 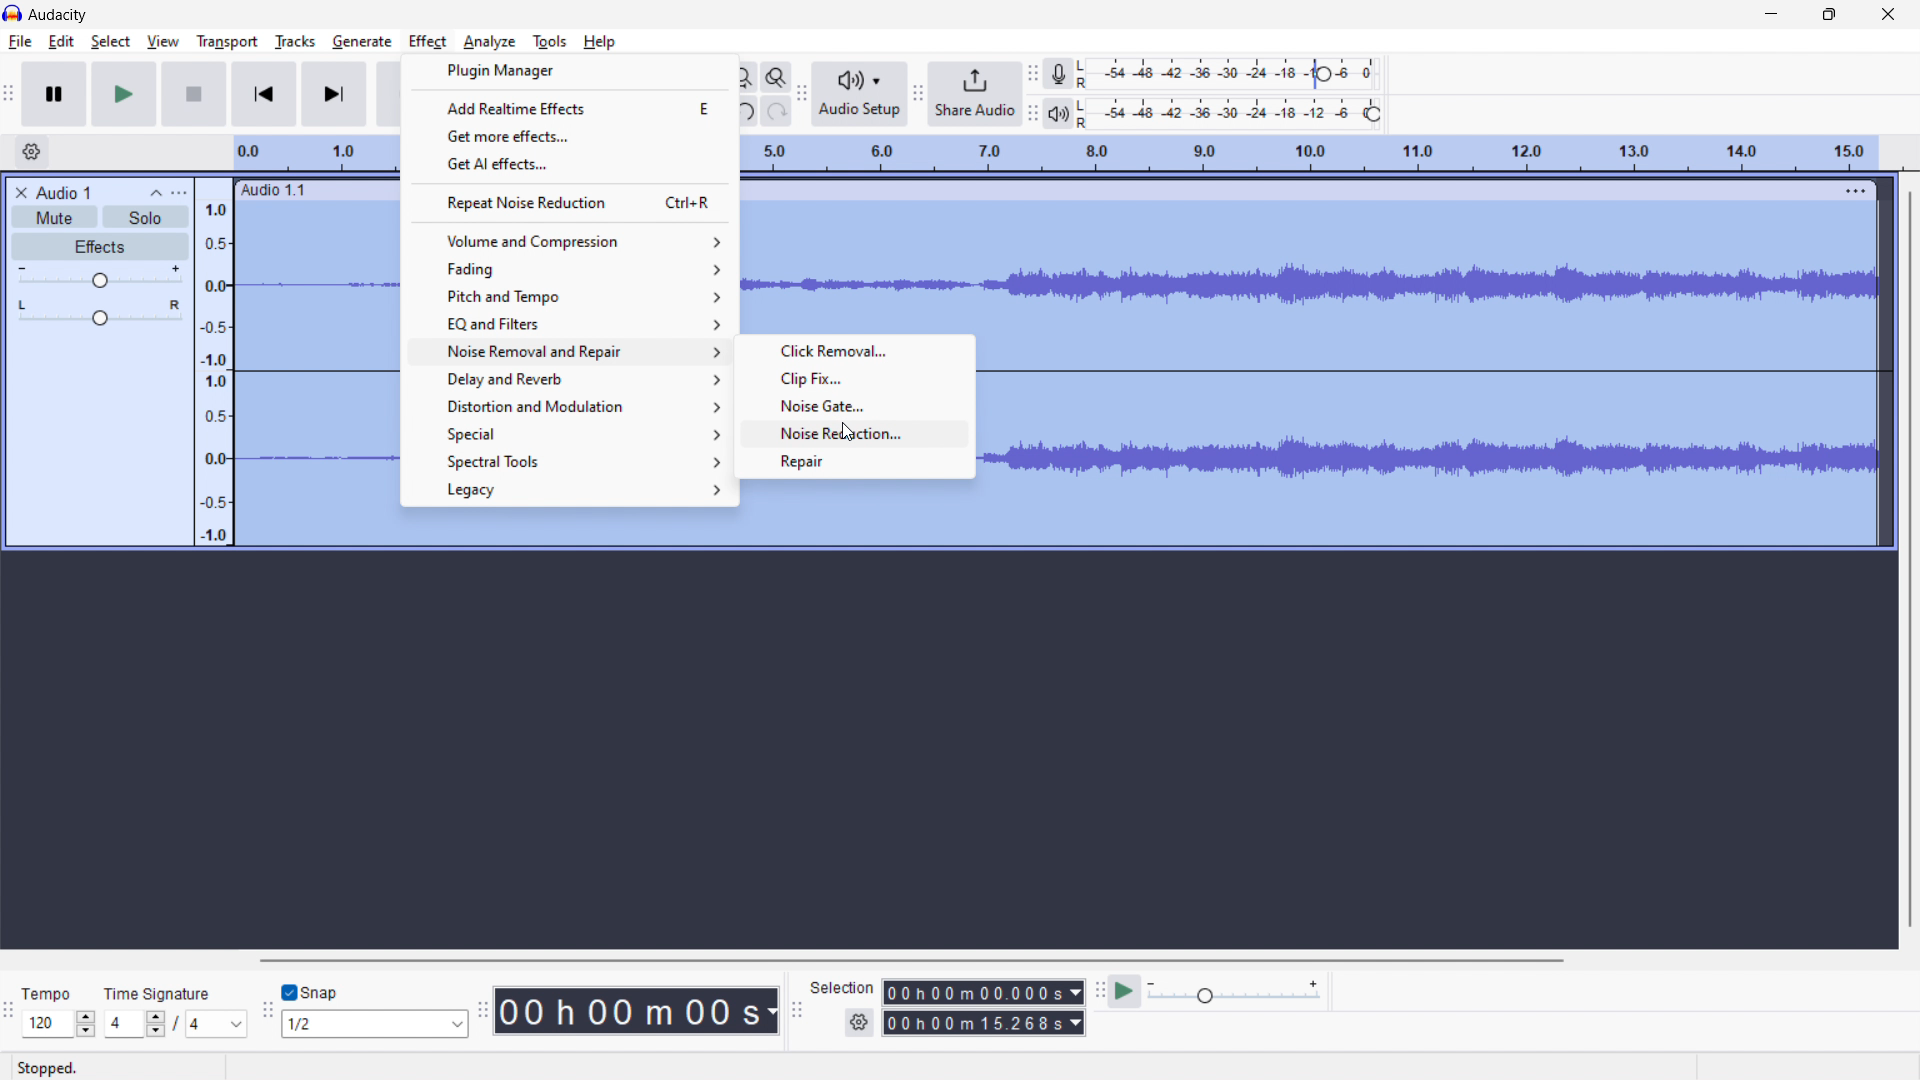 I want to click on effect, so click(x=428, y=42).